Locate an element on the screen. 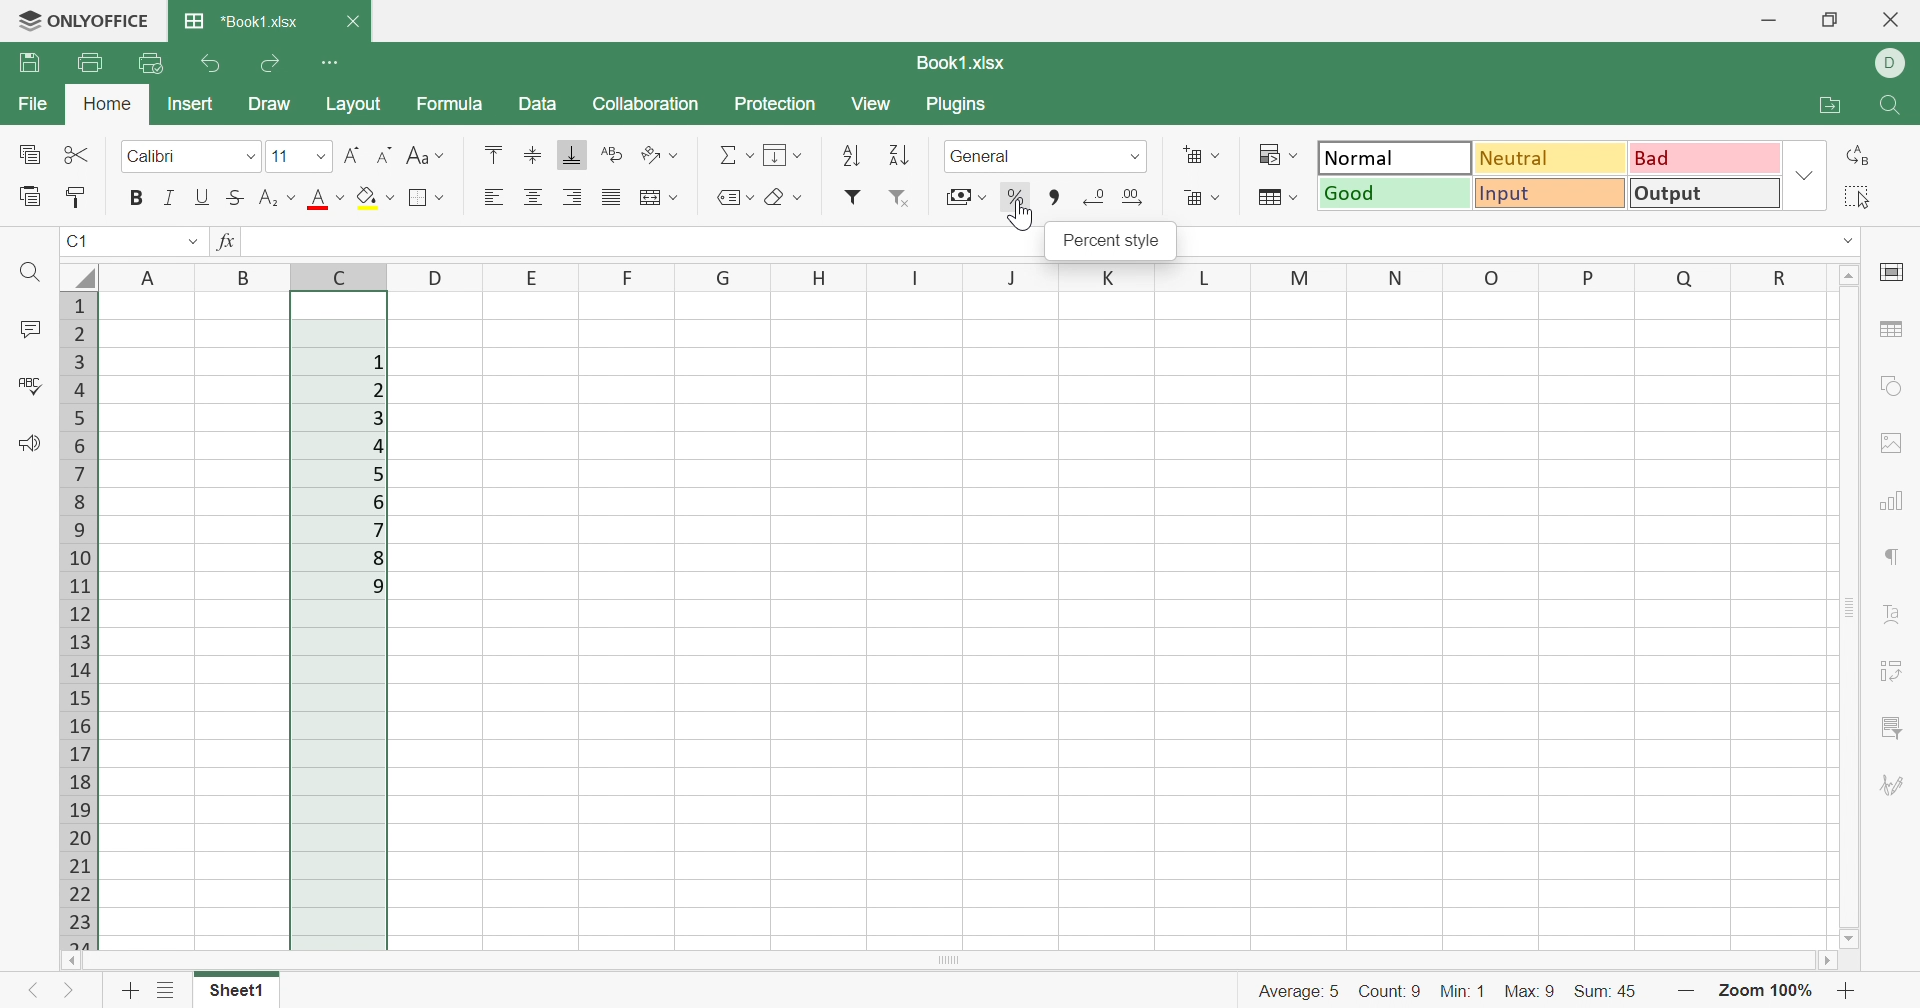  Drop Down is located at coordinates (1133, 156).